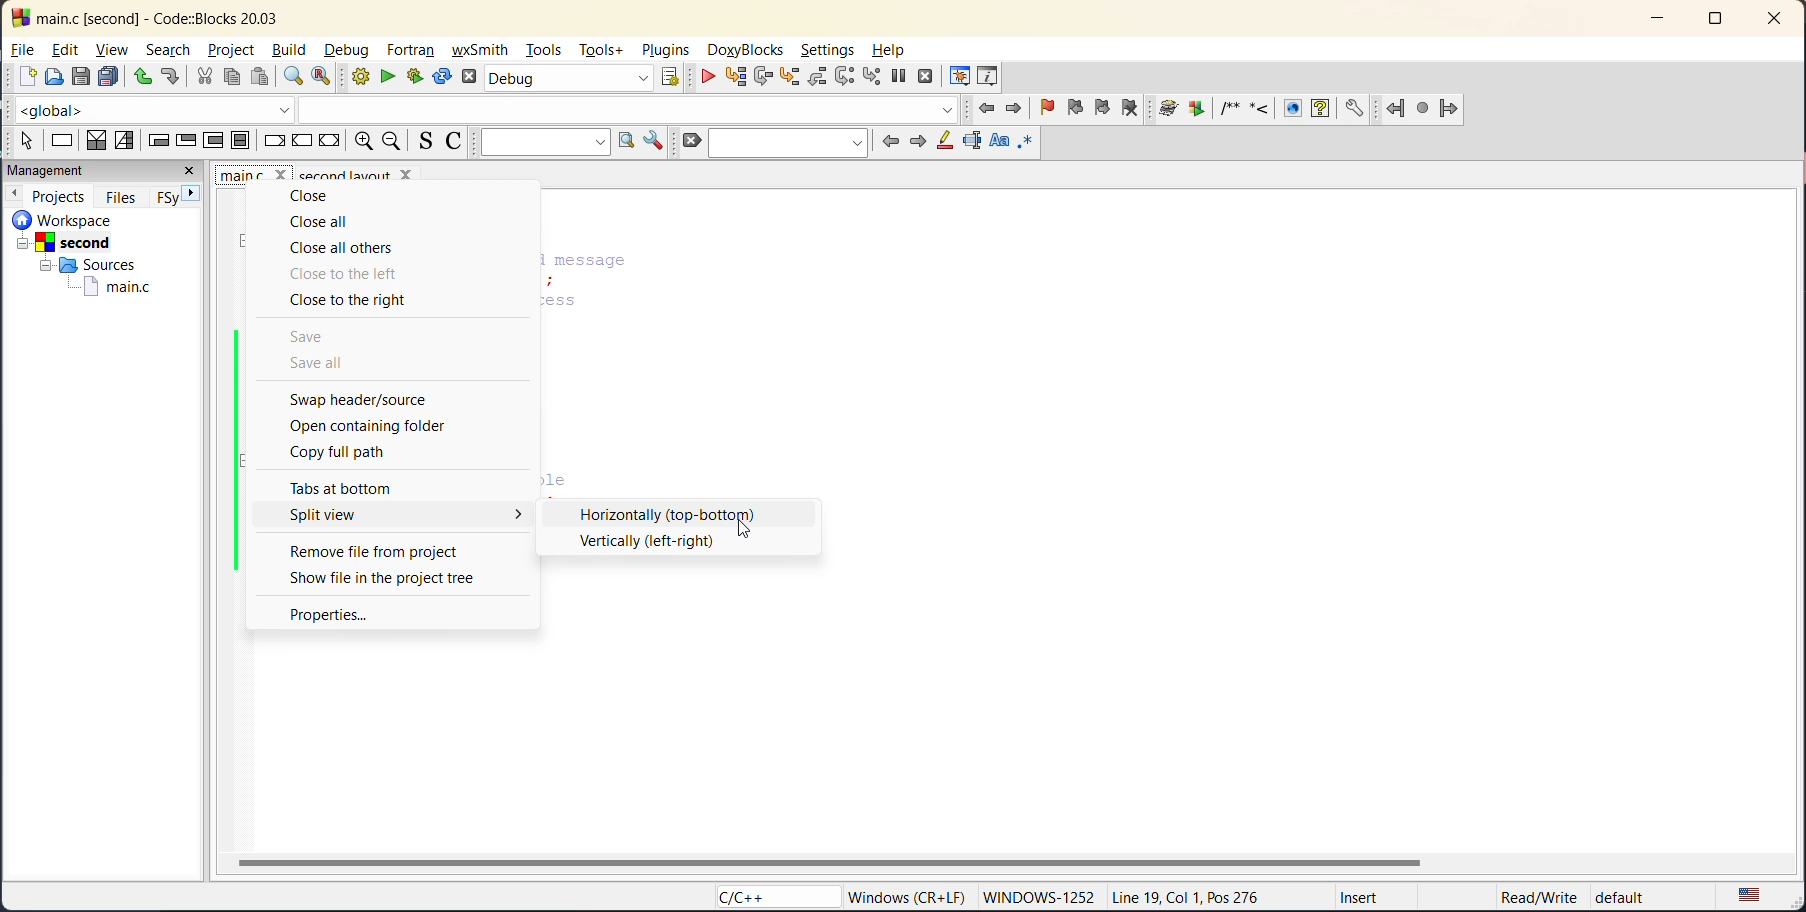 The width and height of the screenshot is (1806, 912). I want to click on jump forward, so click(1451, 109).